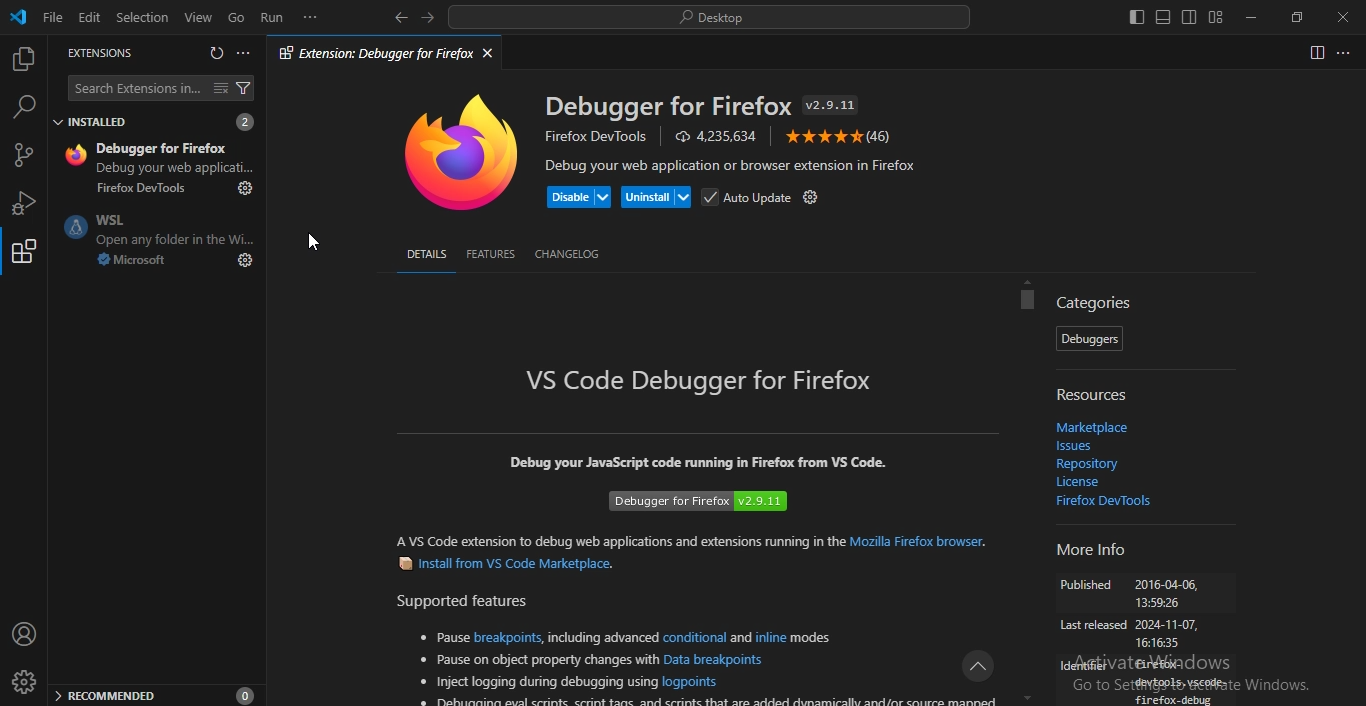  I want to click on debugging eval scripts, script taps and scripts that are added dynamically and/or source mapped, so click(715, 700).